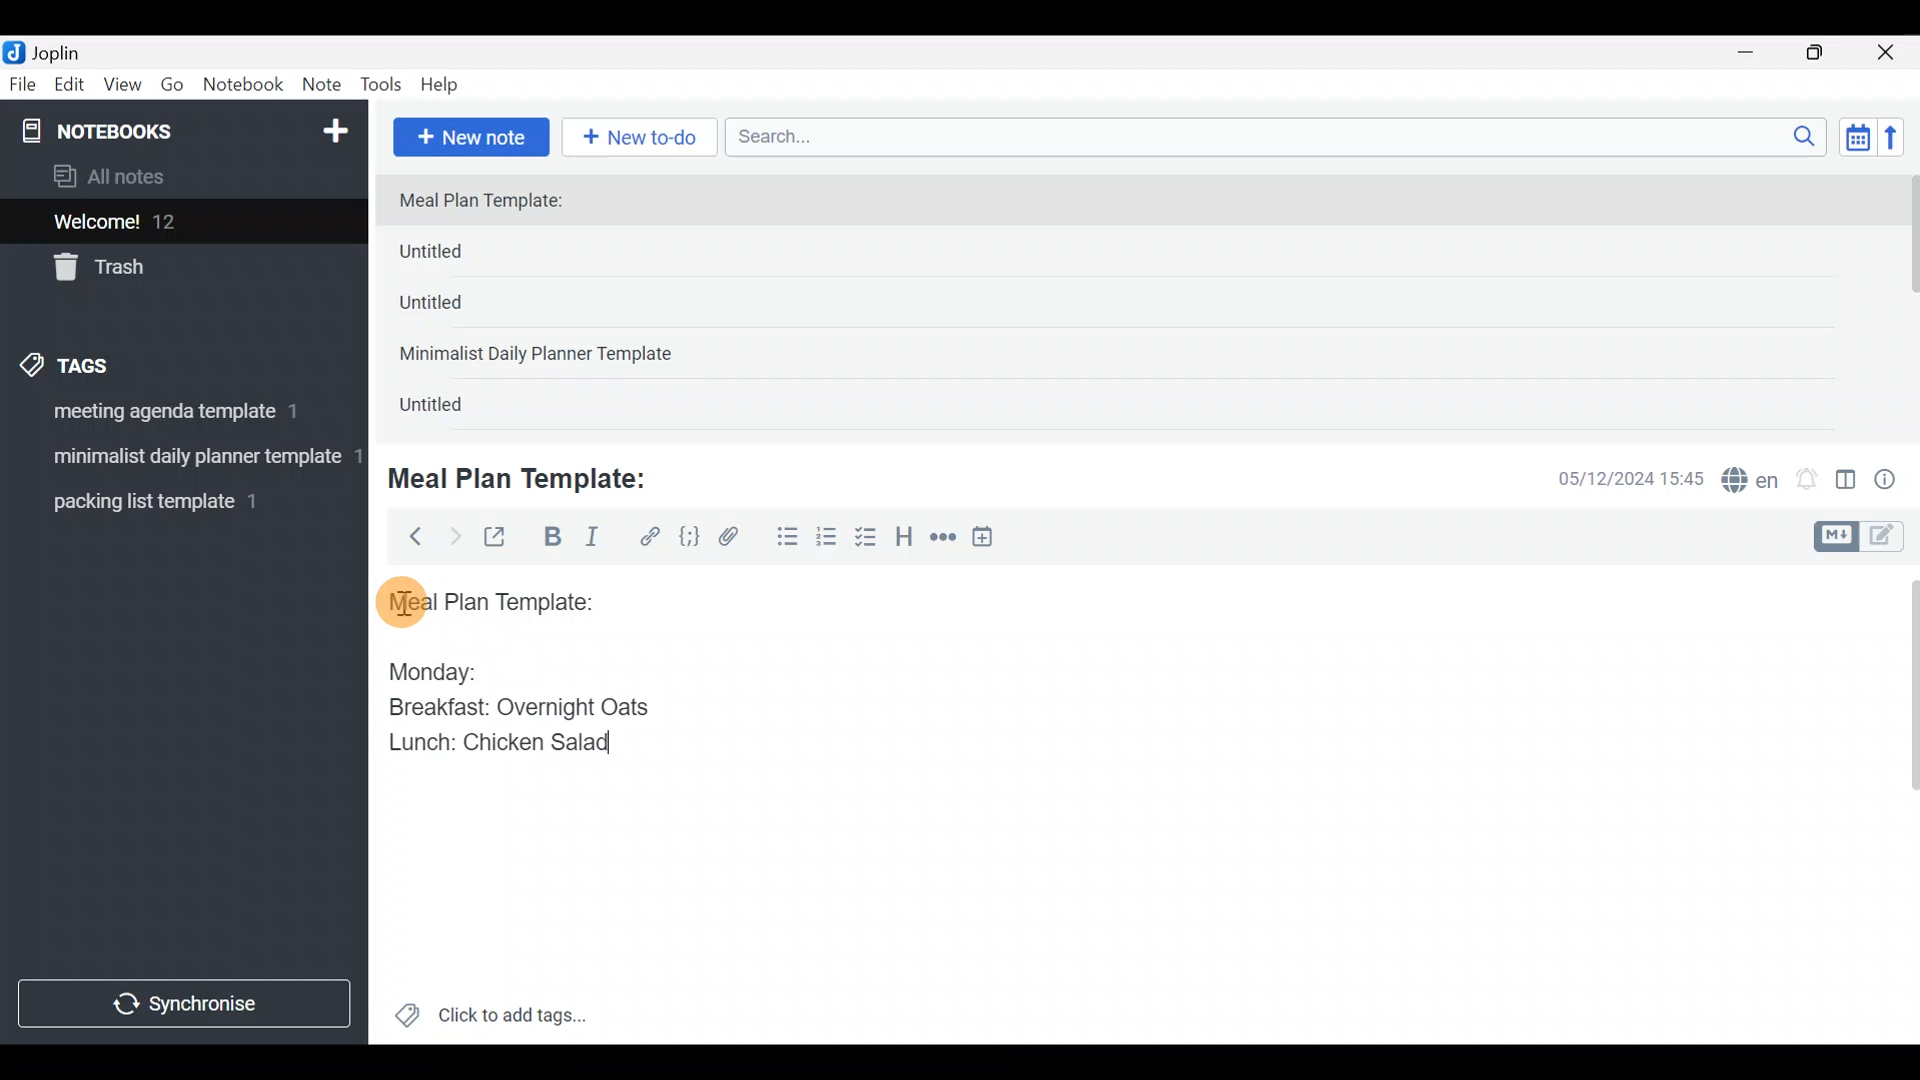 This screenshot has width=1920, height=1080. What do you see at coordinates (187, 1003) in the screenshot?
I see `Synchronize` at bounding box center [187, 1003].